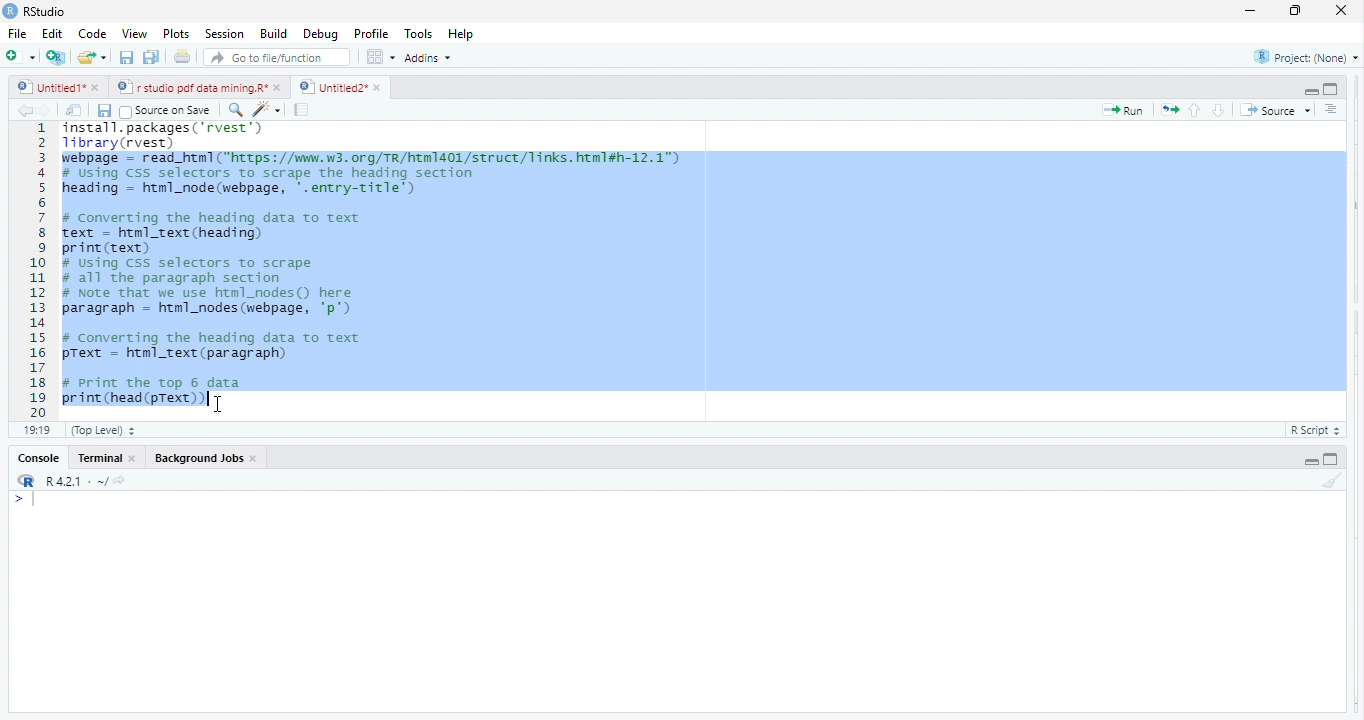 The width and height of the screenshot is (1364, 720). Describe the element at coordinates (150, 57) in the screenshot. I see `save all open document` at that location.